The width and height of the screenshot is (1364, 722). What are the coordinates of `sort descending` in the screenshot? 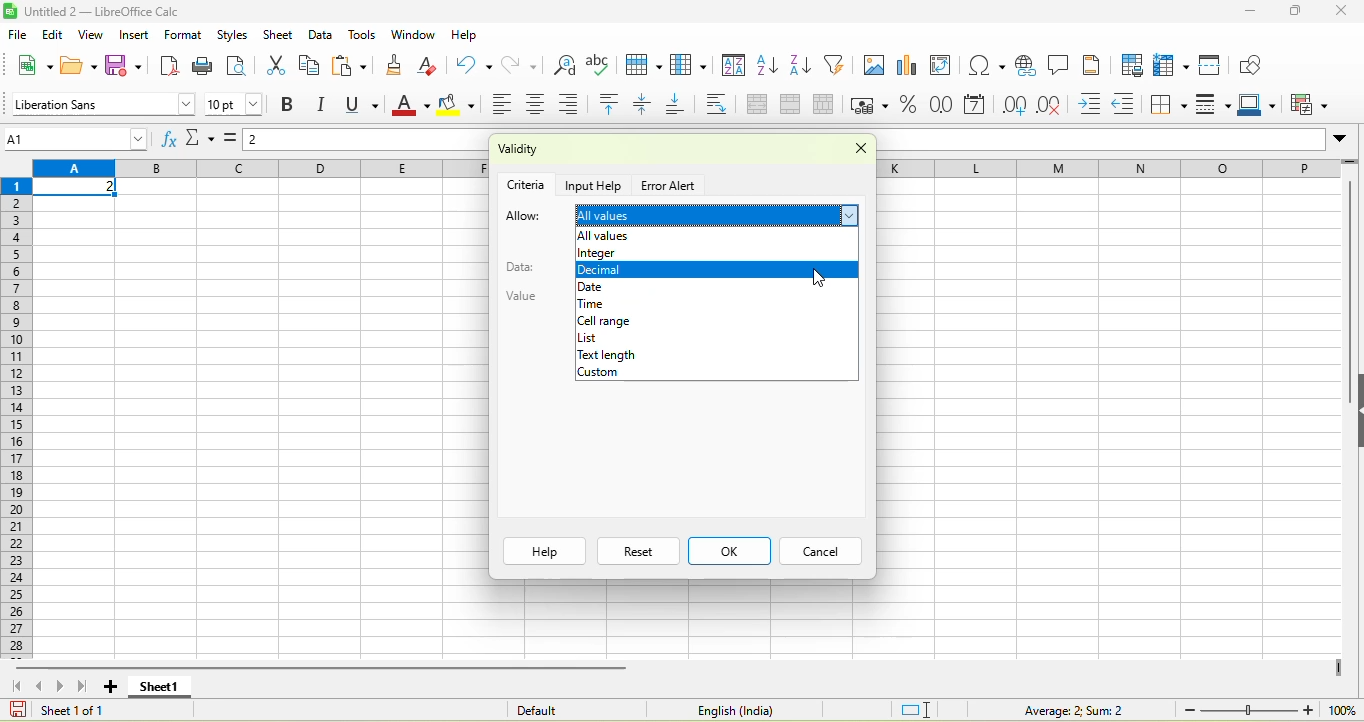 It's located at (803, 67).